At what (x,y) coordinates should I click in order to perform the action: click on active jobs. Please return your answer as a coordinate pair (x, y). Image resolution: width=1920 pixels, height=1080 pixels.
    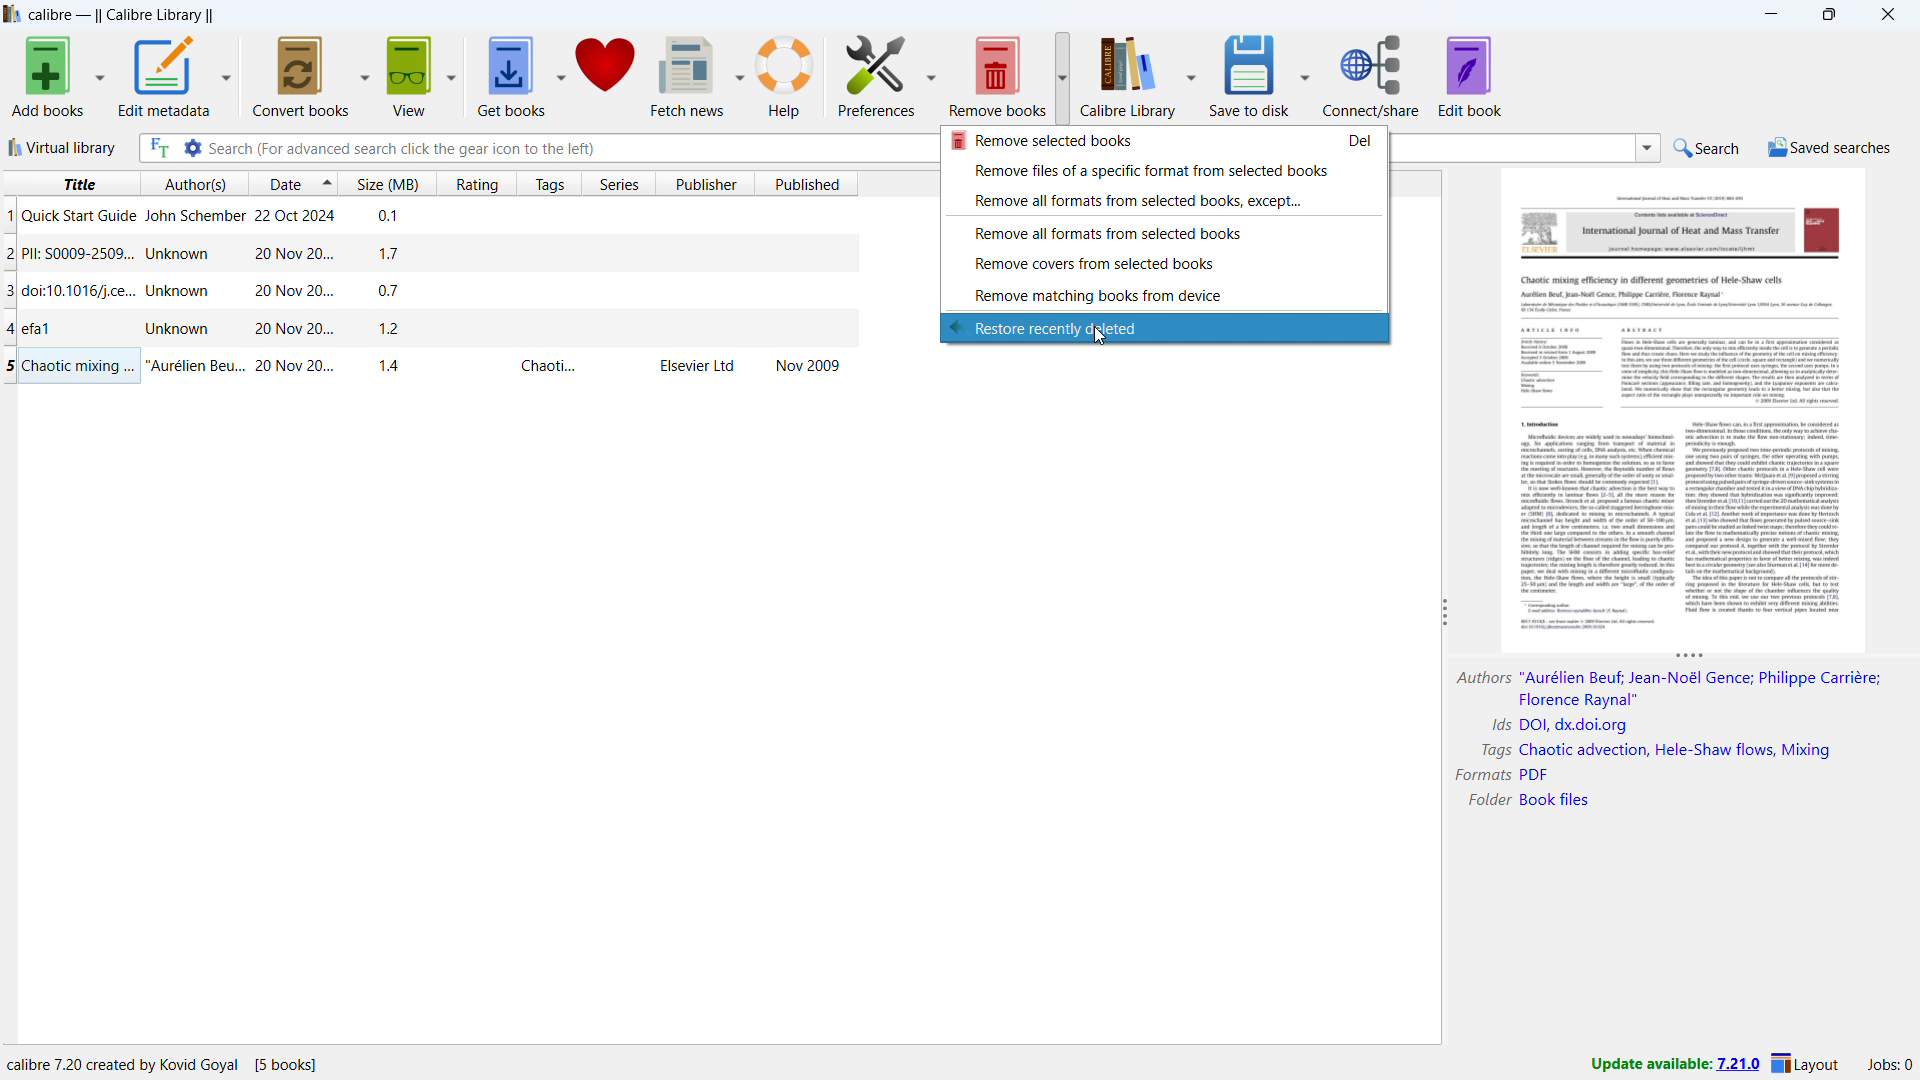
    Looking at the image, I should click on (1889, 1065).